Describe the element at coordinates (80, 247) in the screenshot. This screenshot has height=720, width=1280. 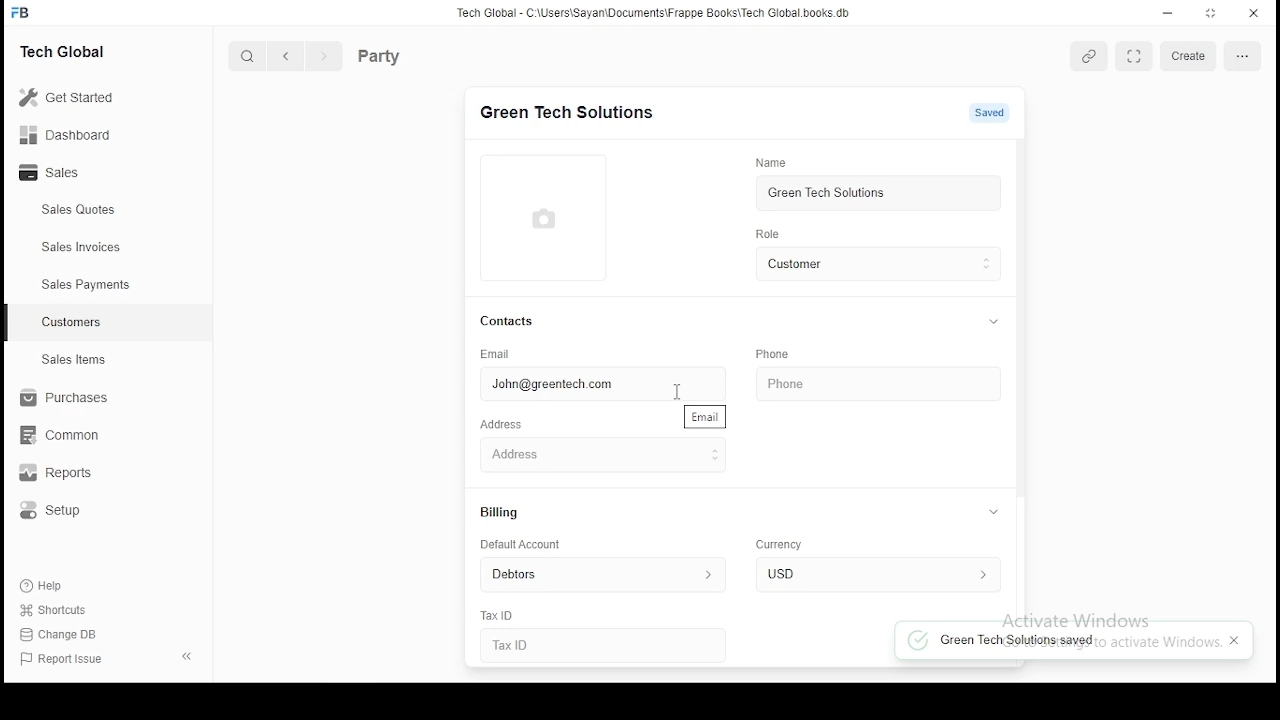
I see `sales invoices` at that location.